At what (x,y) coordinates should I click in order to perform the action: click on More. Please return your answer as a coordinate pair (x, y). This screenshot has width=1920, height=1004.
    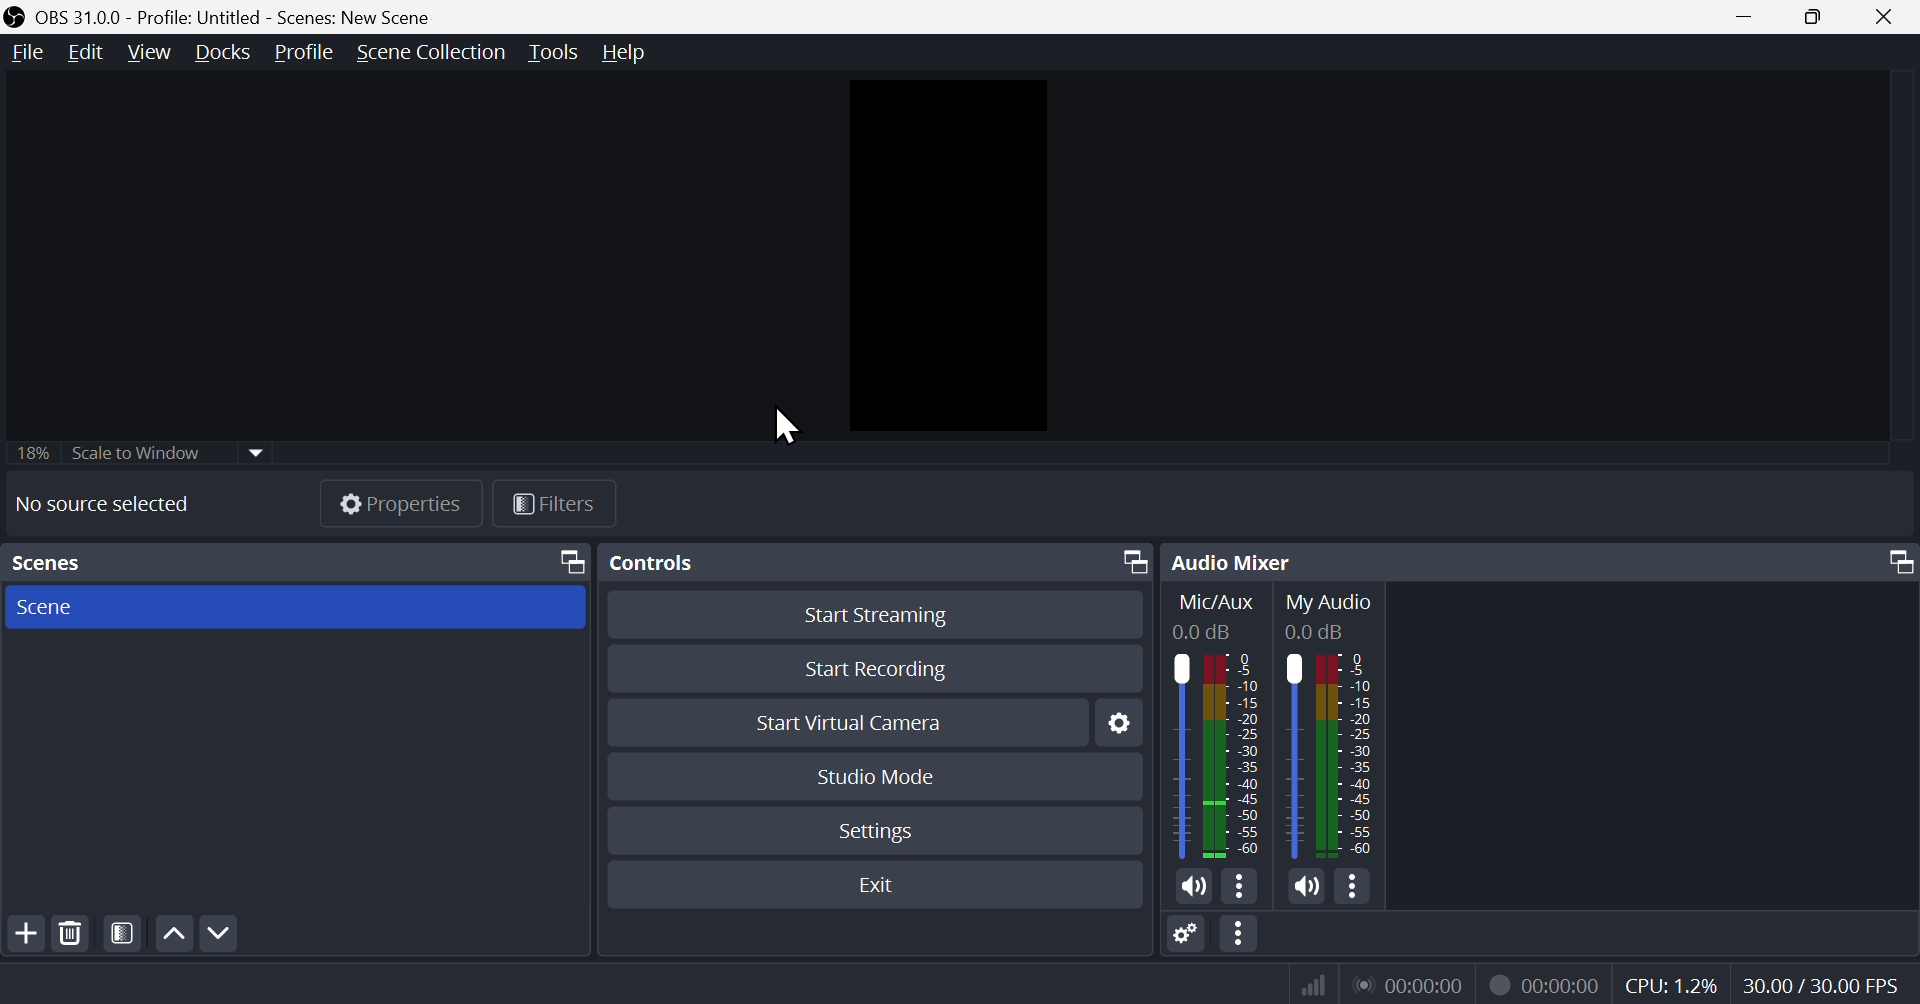
    Looking at the image, I should click on (1241, 884).